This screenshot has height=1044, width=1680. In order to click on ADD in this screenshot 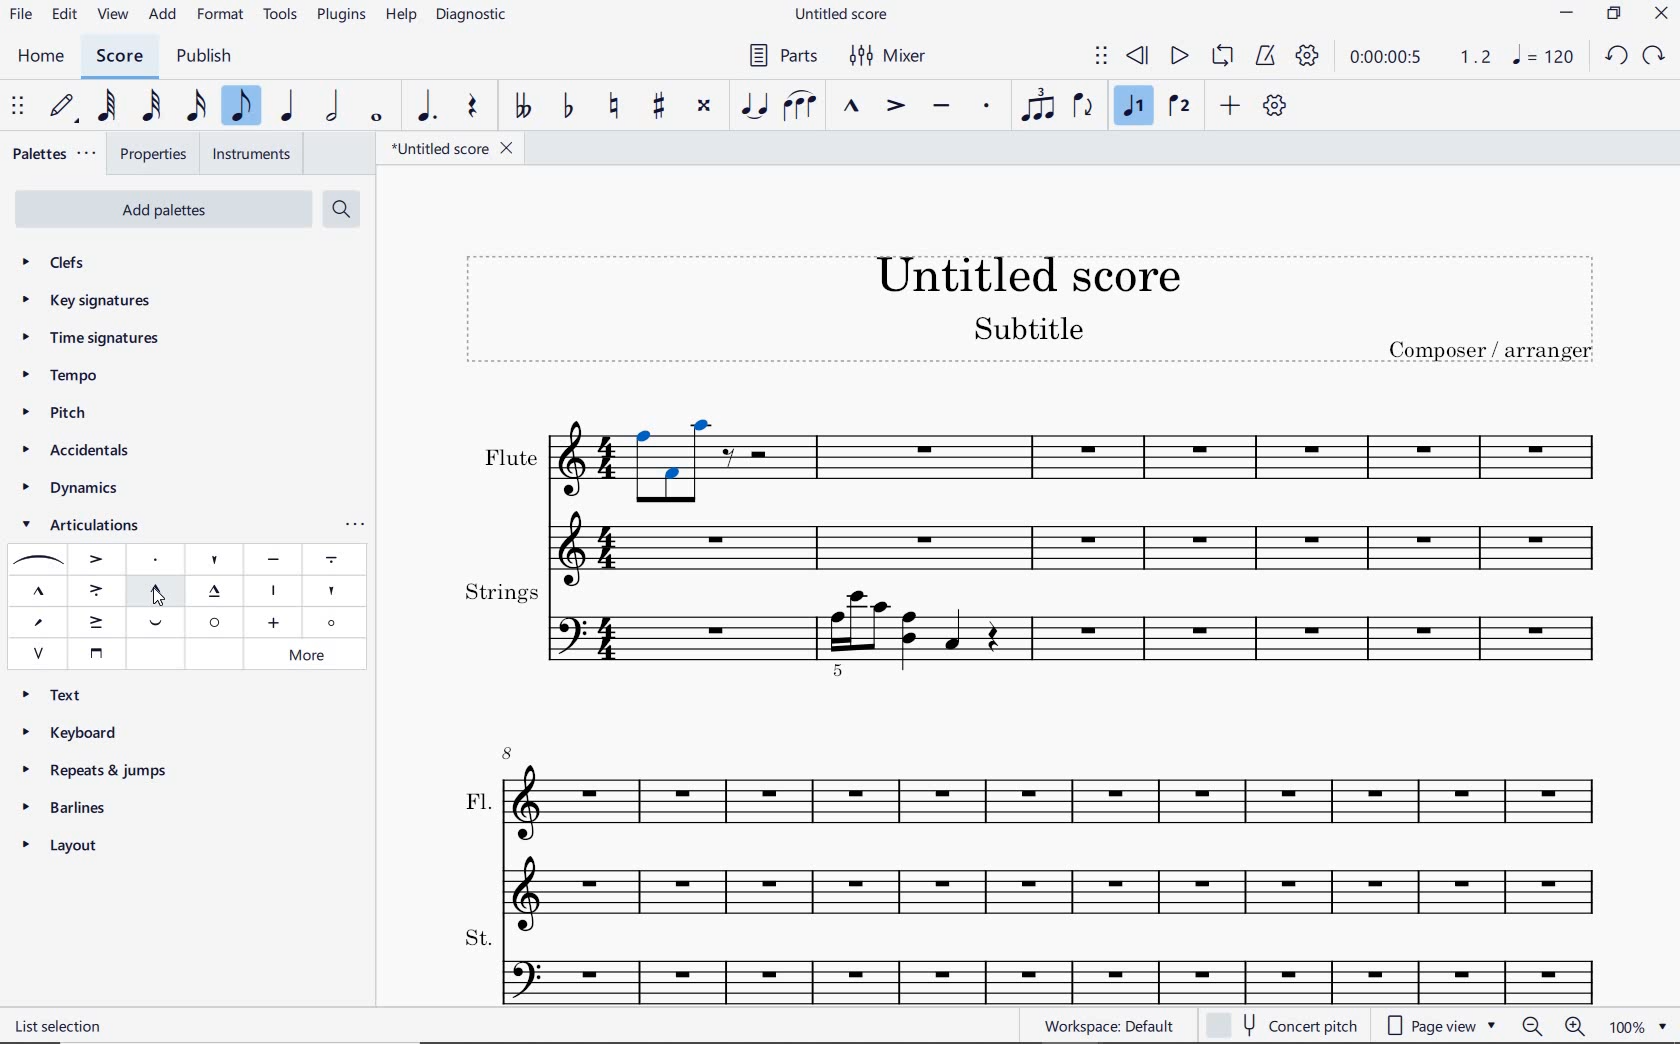, I will do `click(1231, 106)`.